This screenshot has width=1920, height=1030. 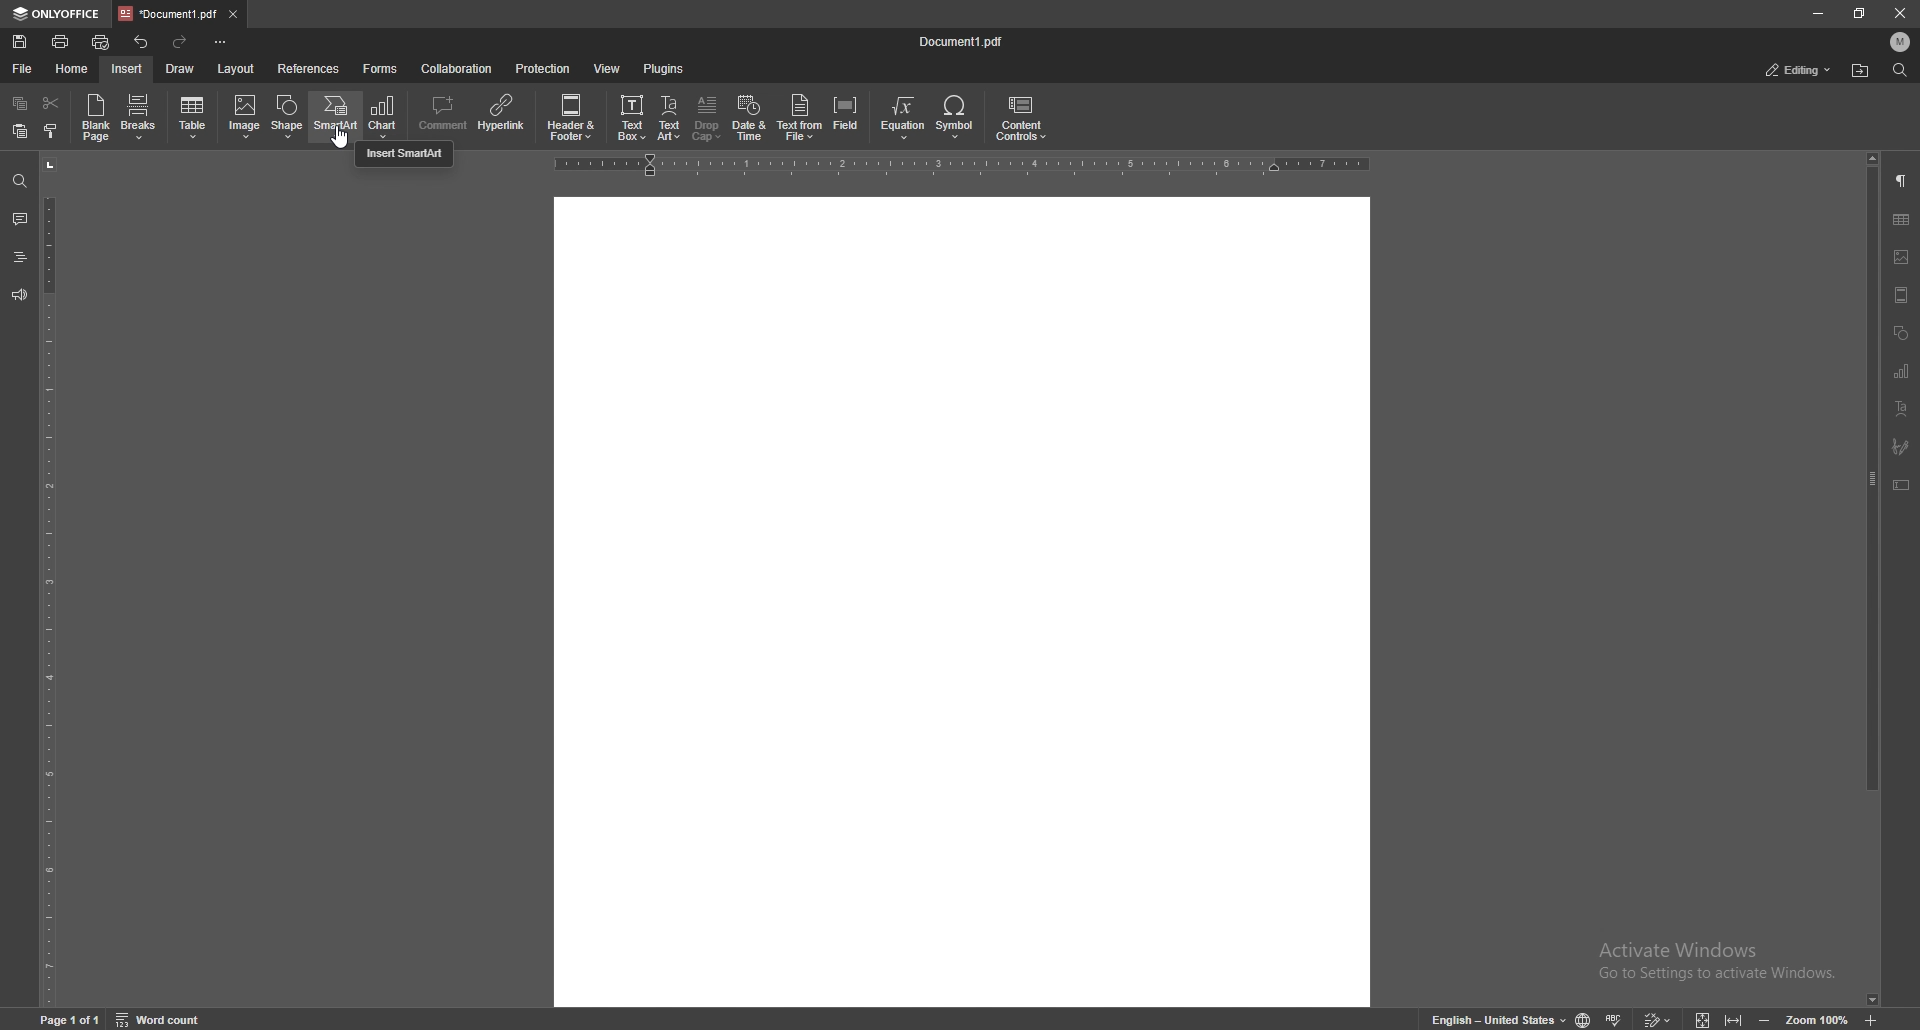 What do you see at coordinates (457, 69) in the screenshot?
I see `collaboration` at bounding box center [457, 69].